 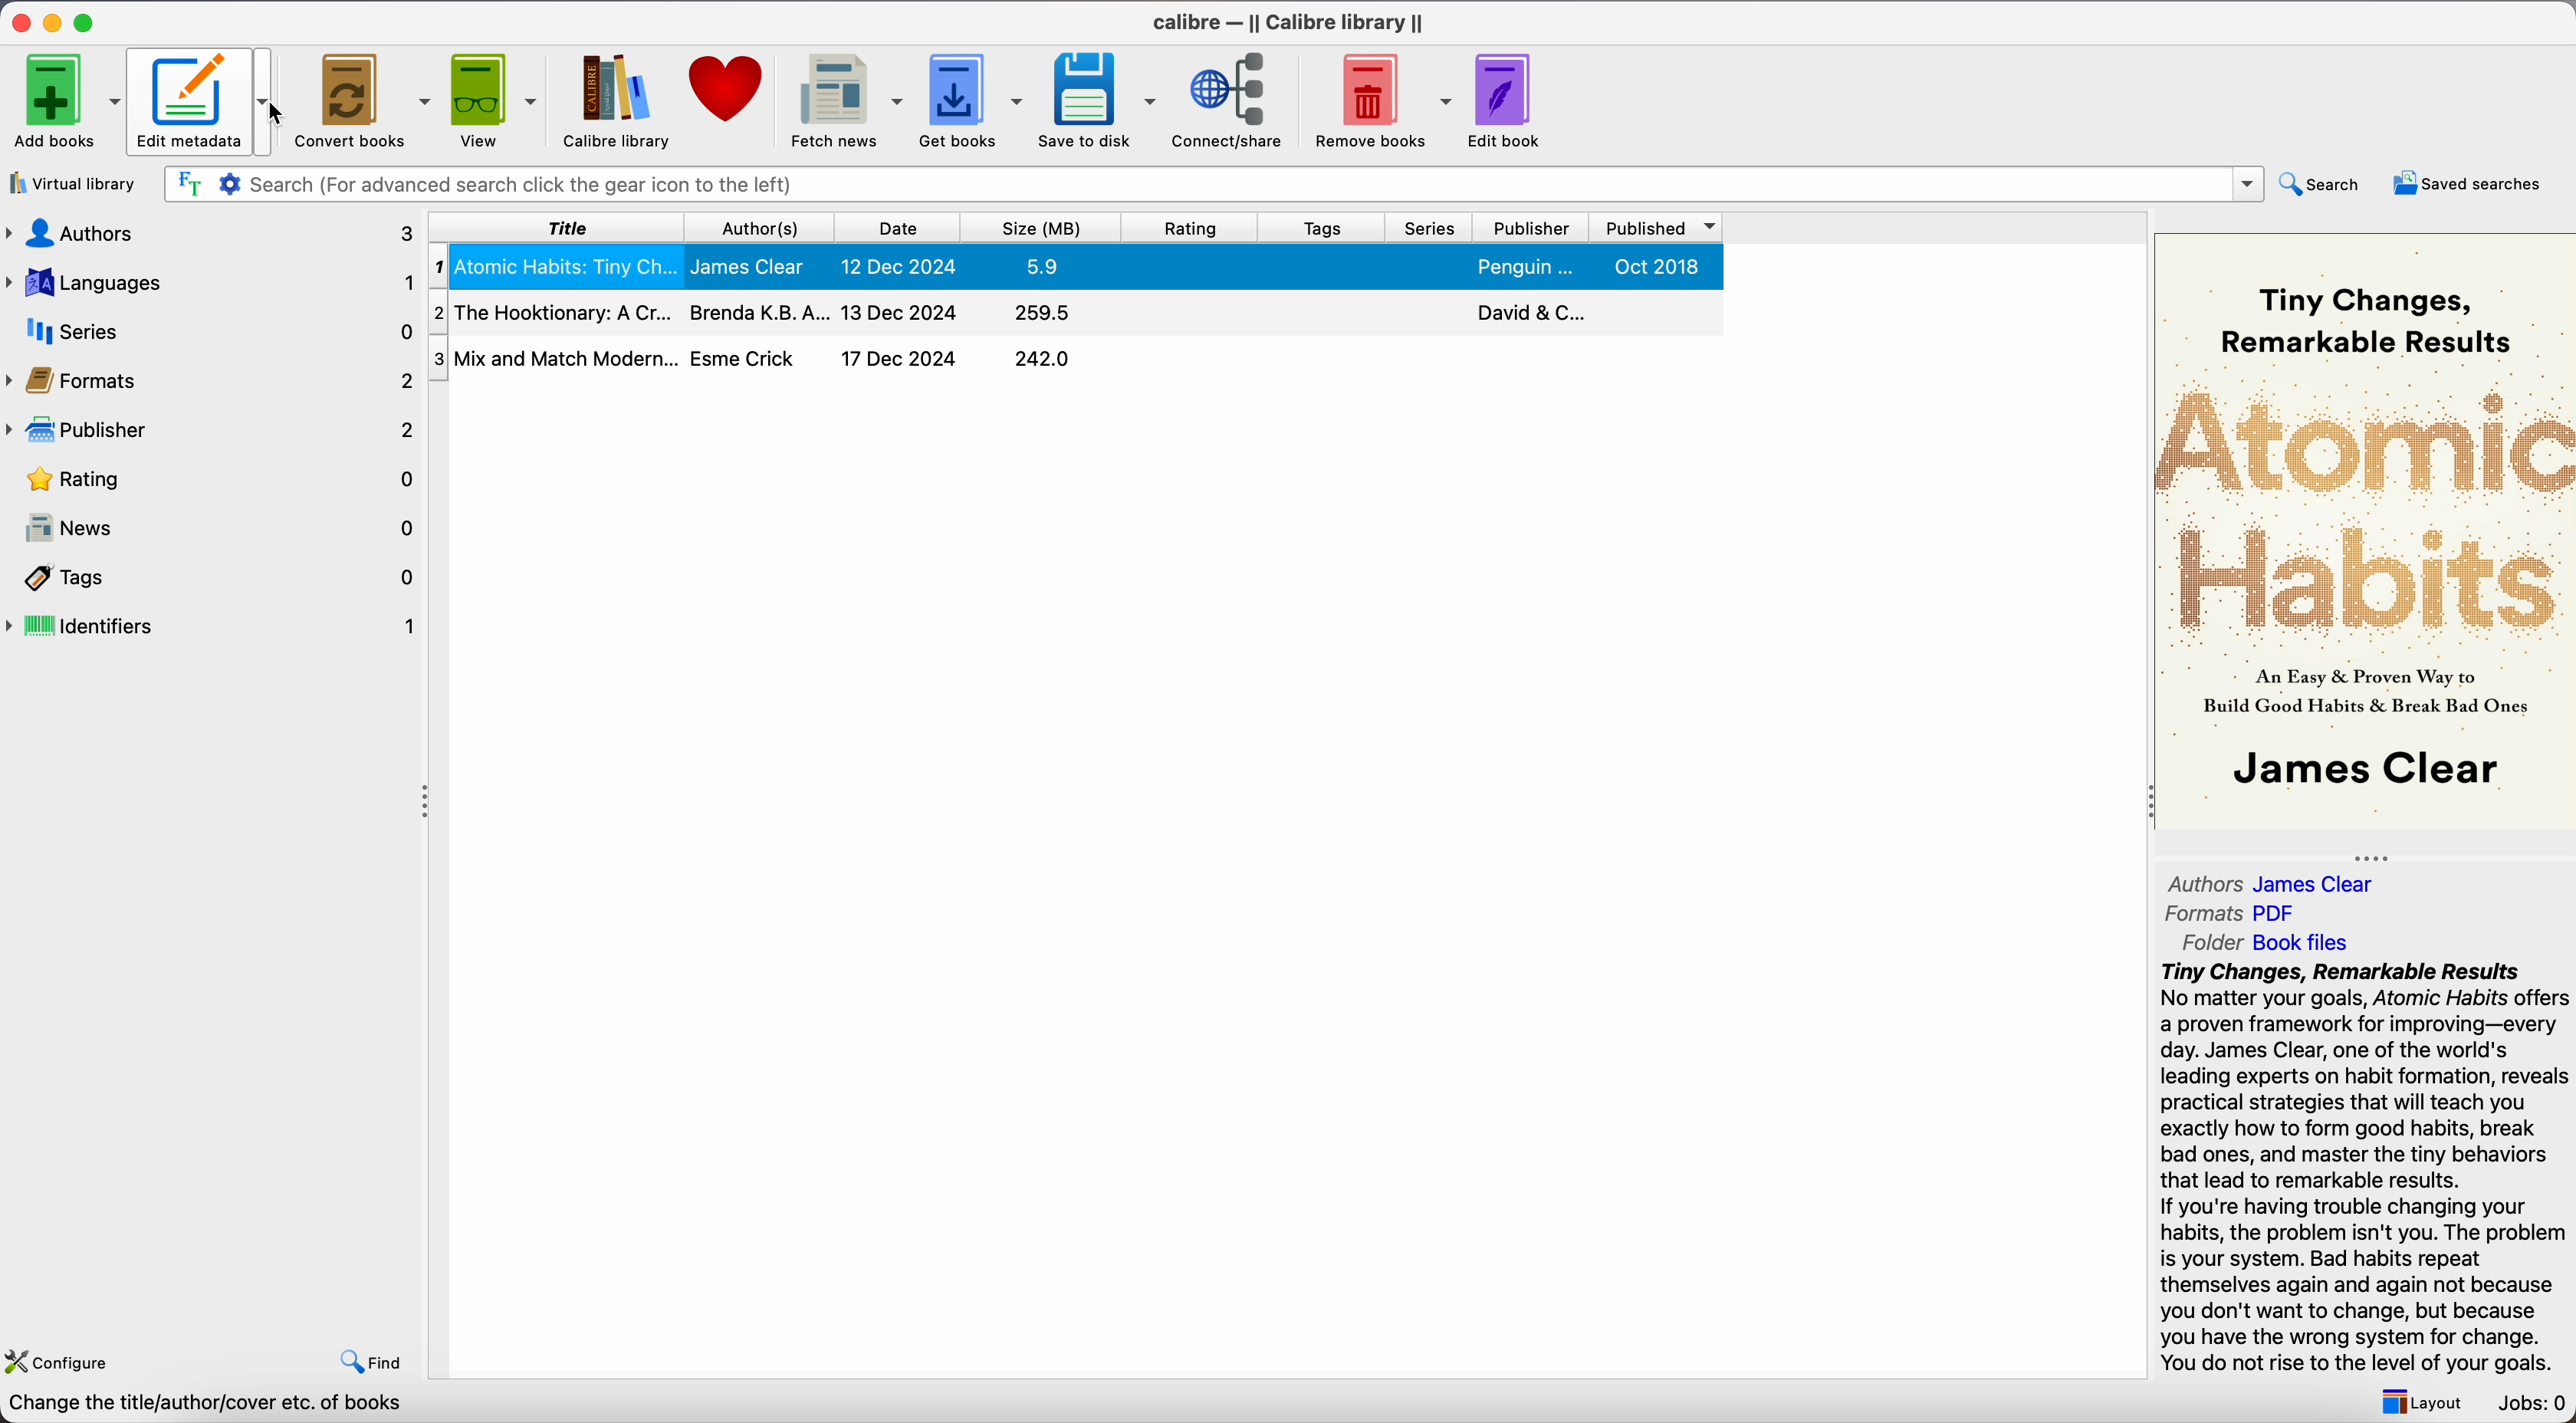 I want to click on Calibre - || Calibre library ||, so click(x=1283, y=24).